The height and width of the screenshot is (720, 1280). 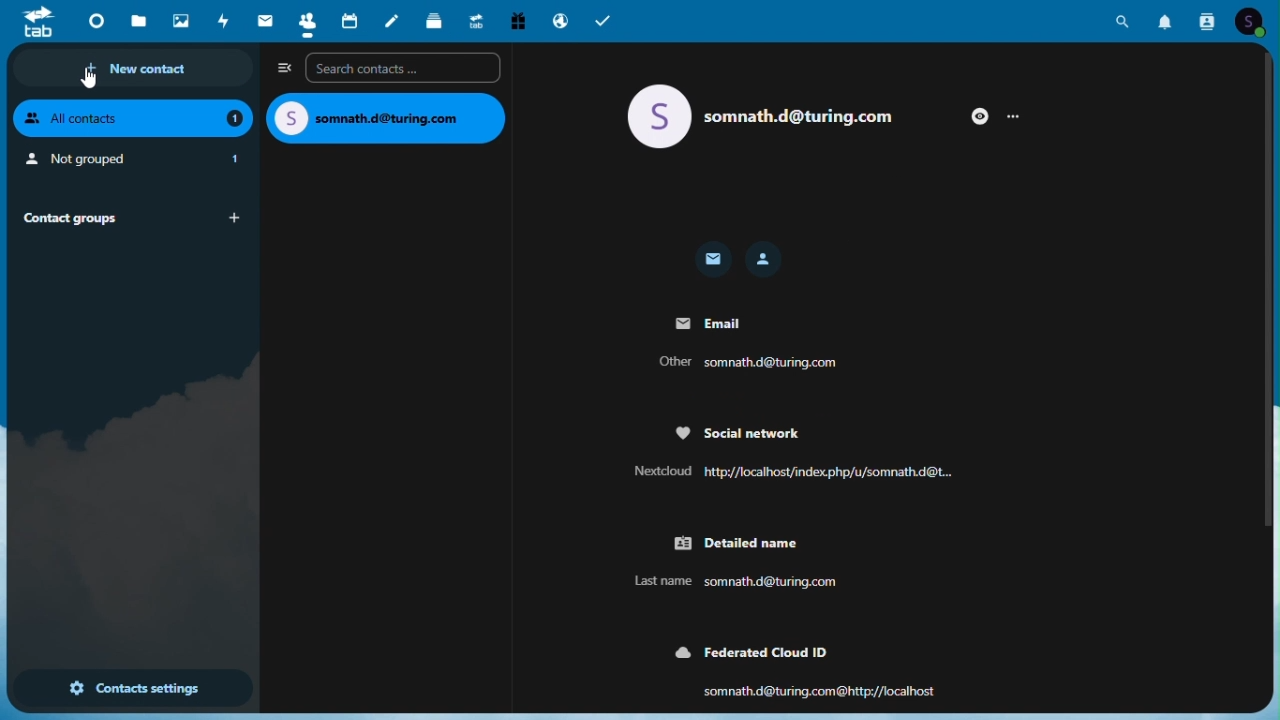 What do you see at coordinates (1210, 22) in the screenshot?
I see `Contacts` at bounding box center [1210, 22].